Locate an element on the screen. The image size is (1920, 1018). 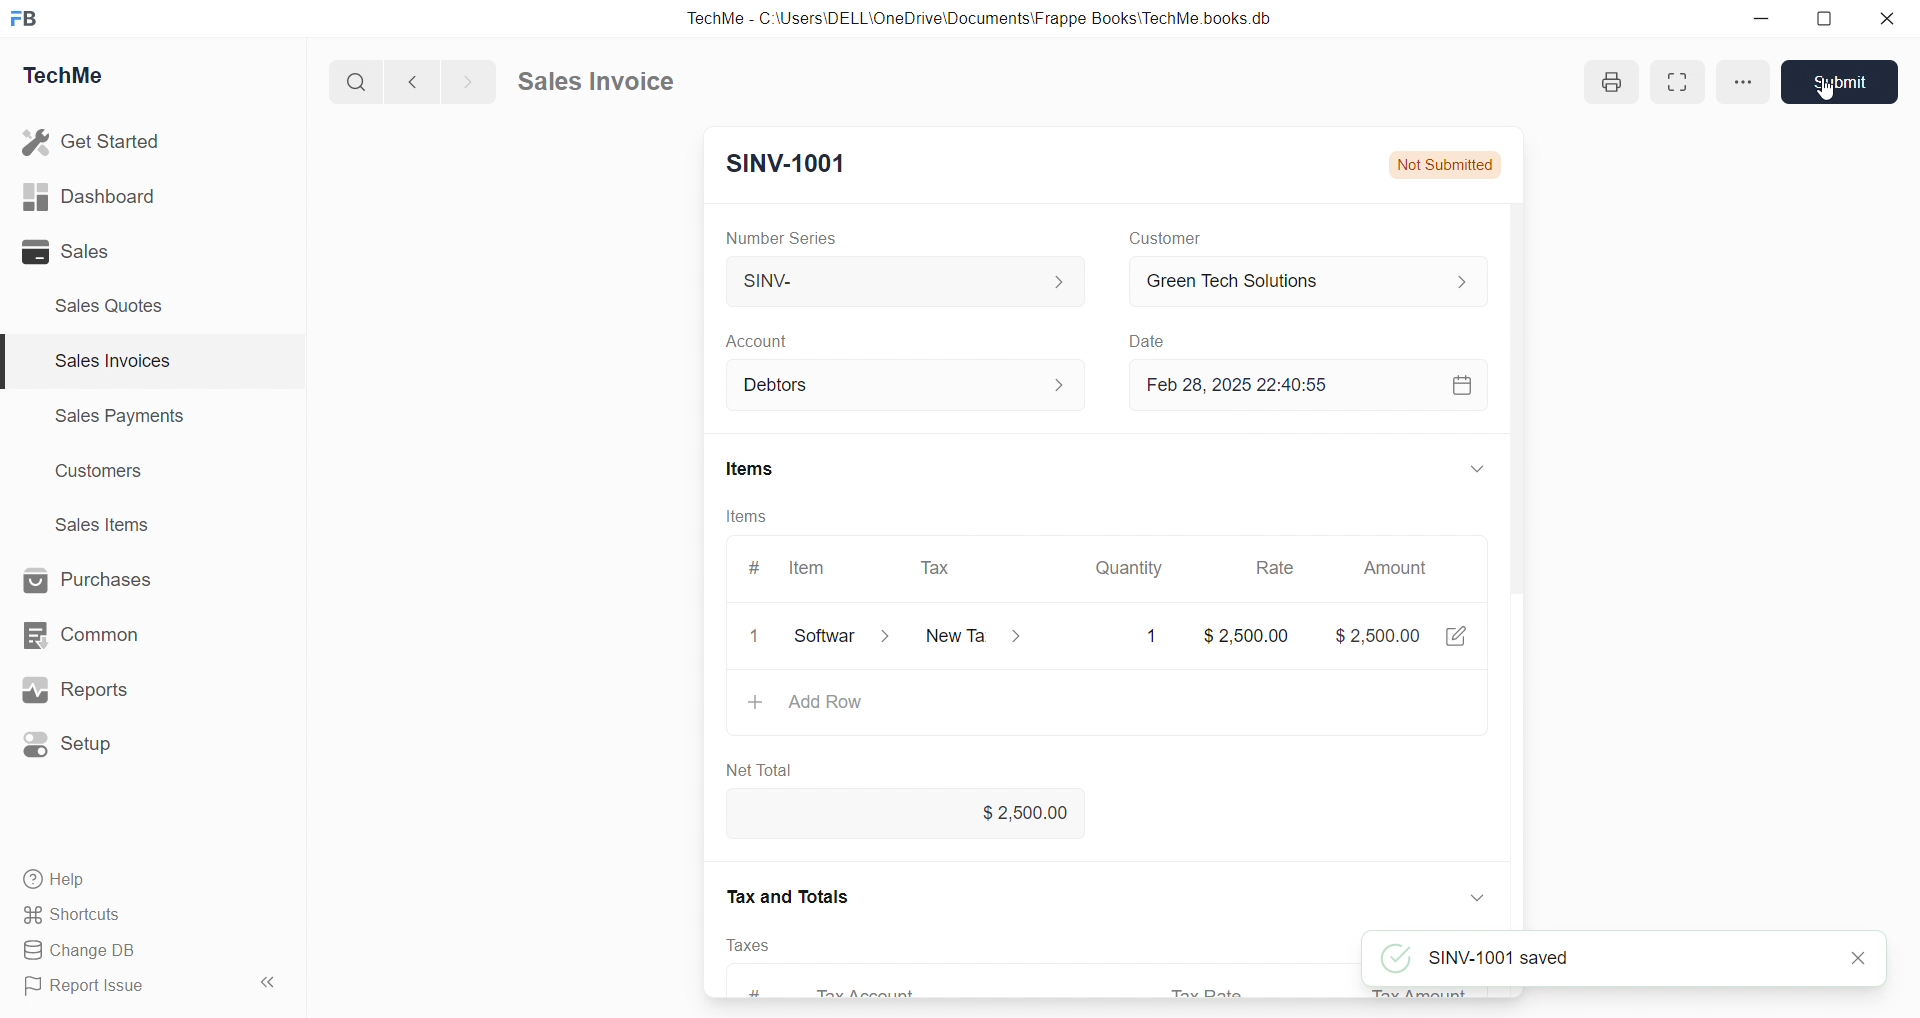
Rate is located at coordinates (1277, 567).